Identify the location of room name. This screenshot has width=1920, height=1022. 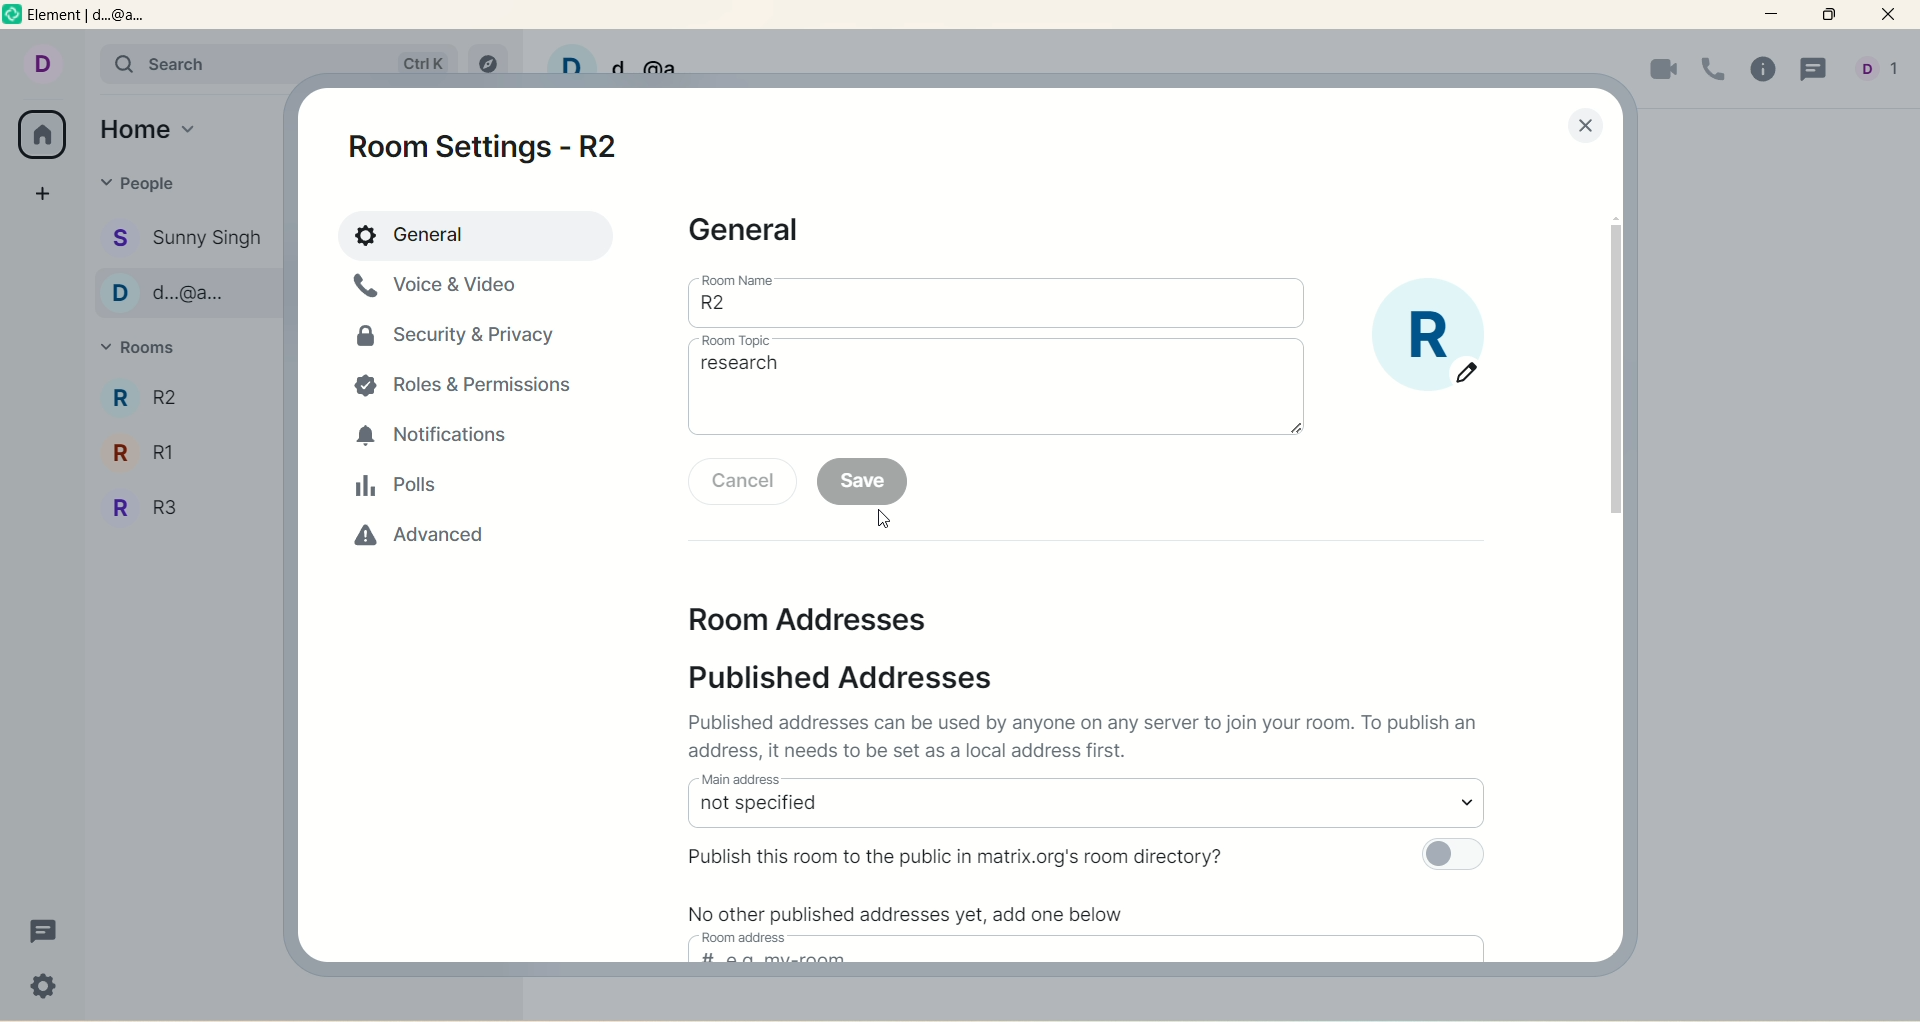
(738, 279).